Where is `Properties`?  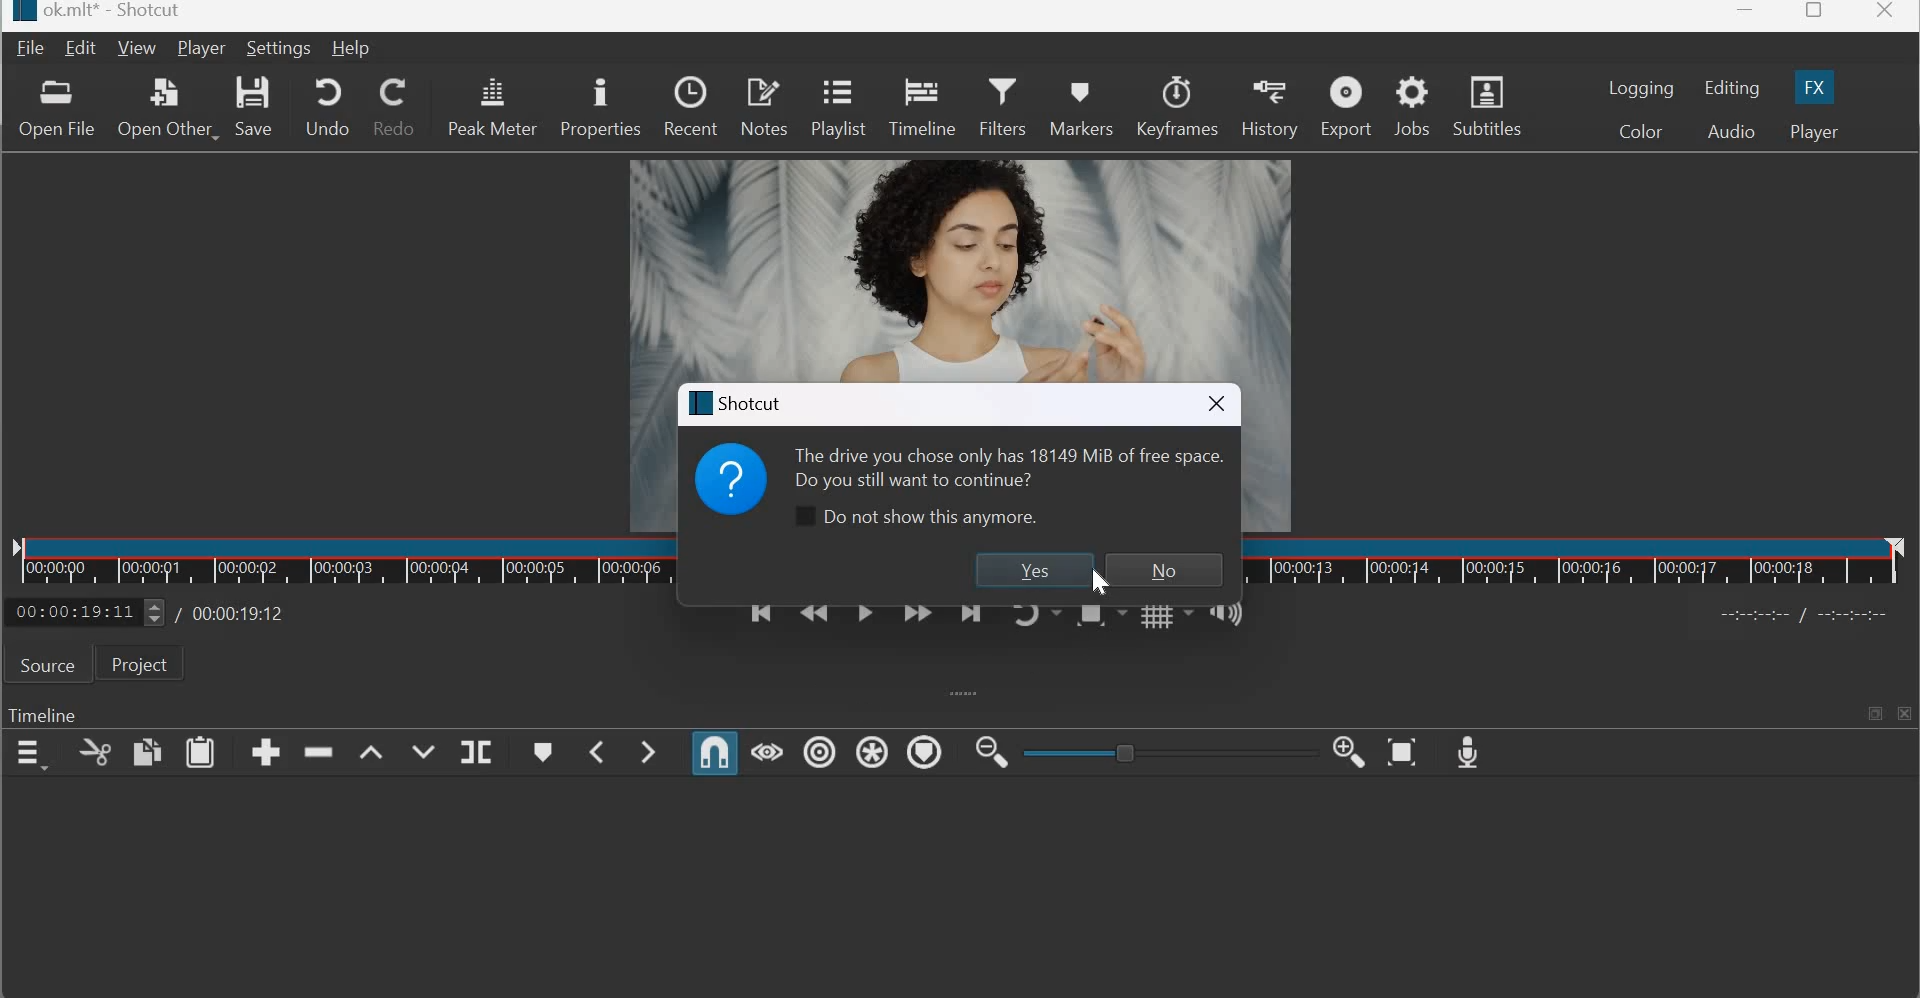 Properties is located at coordinates (601, 107).